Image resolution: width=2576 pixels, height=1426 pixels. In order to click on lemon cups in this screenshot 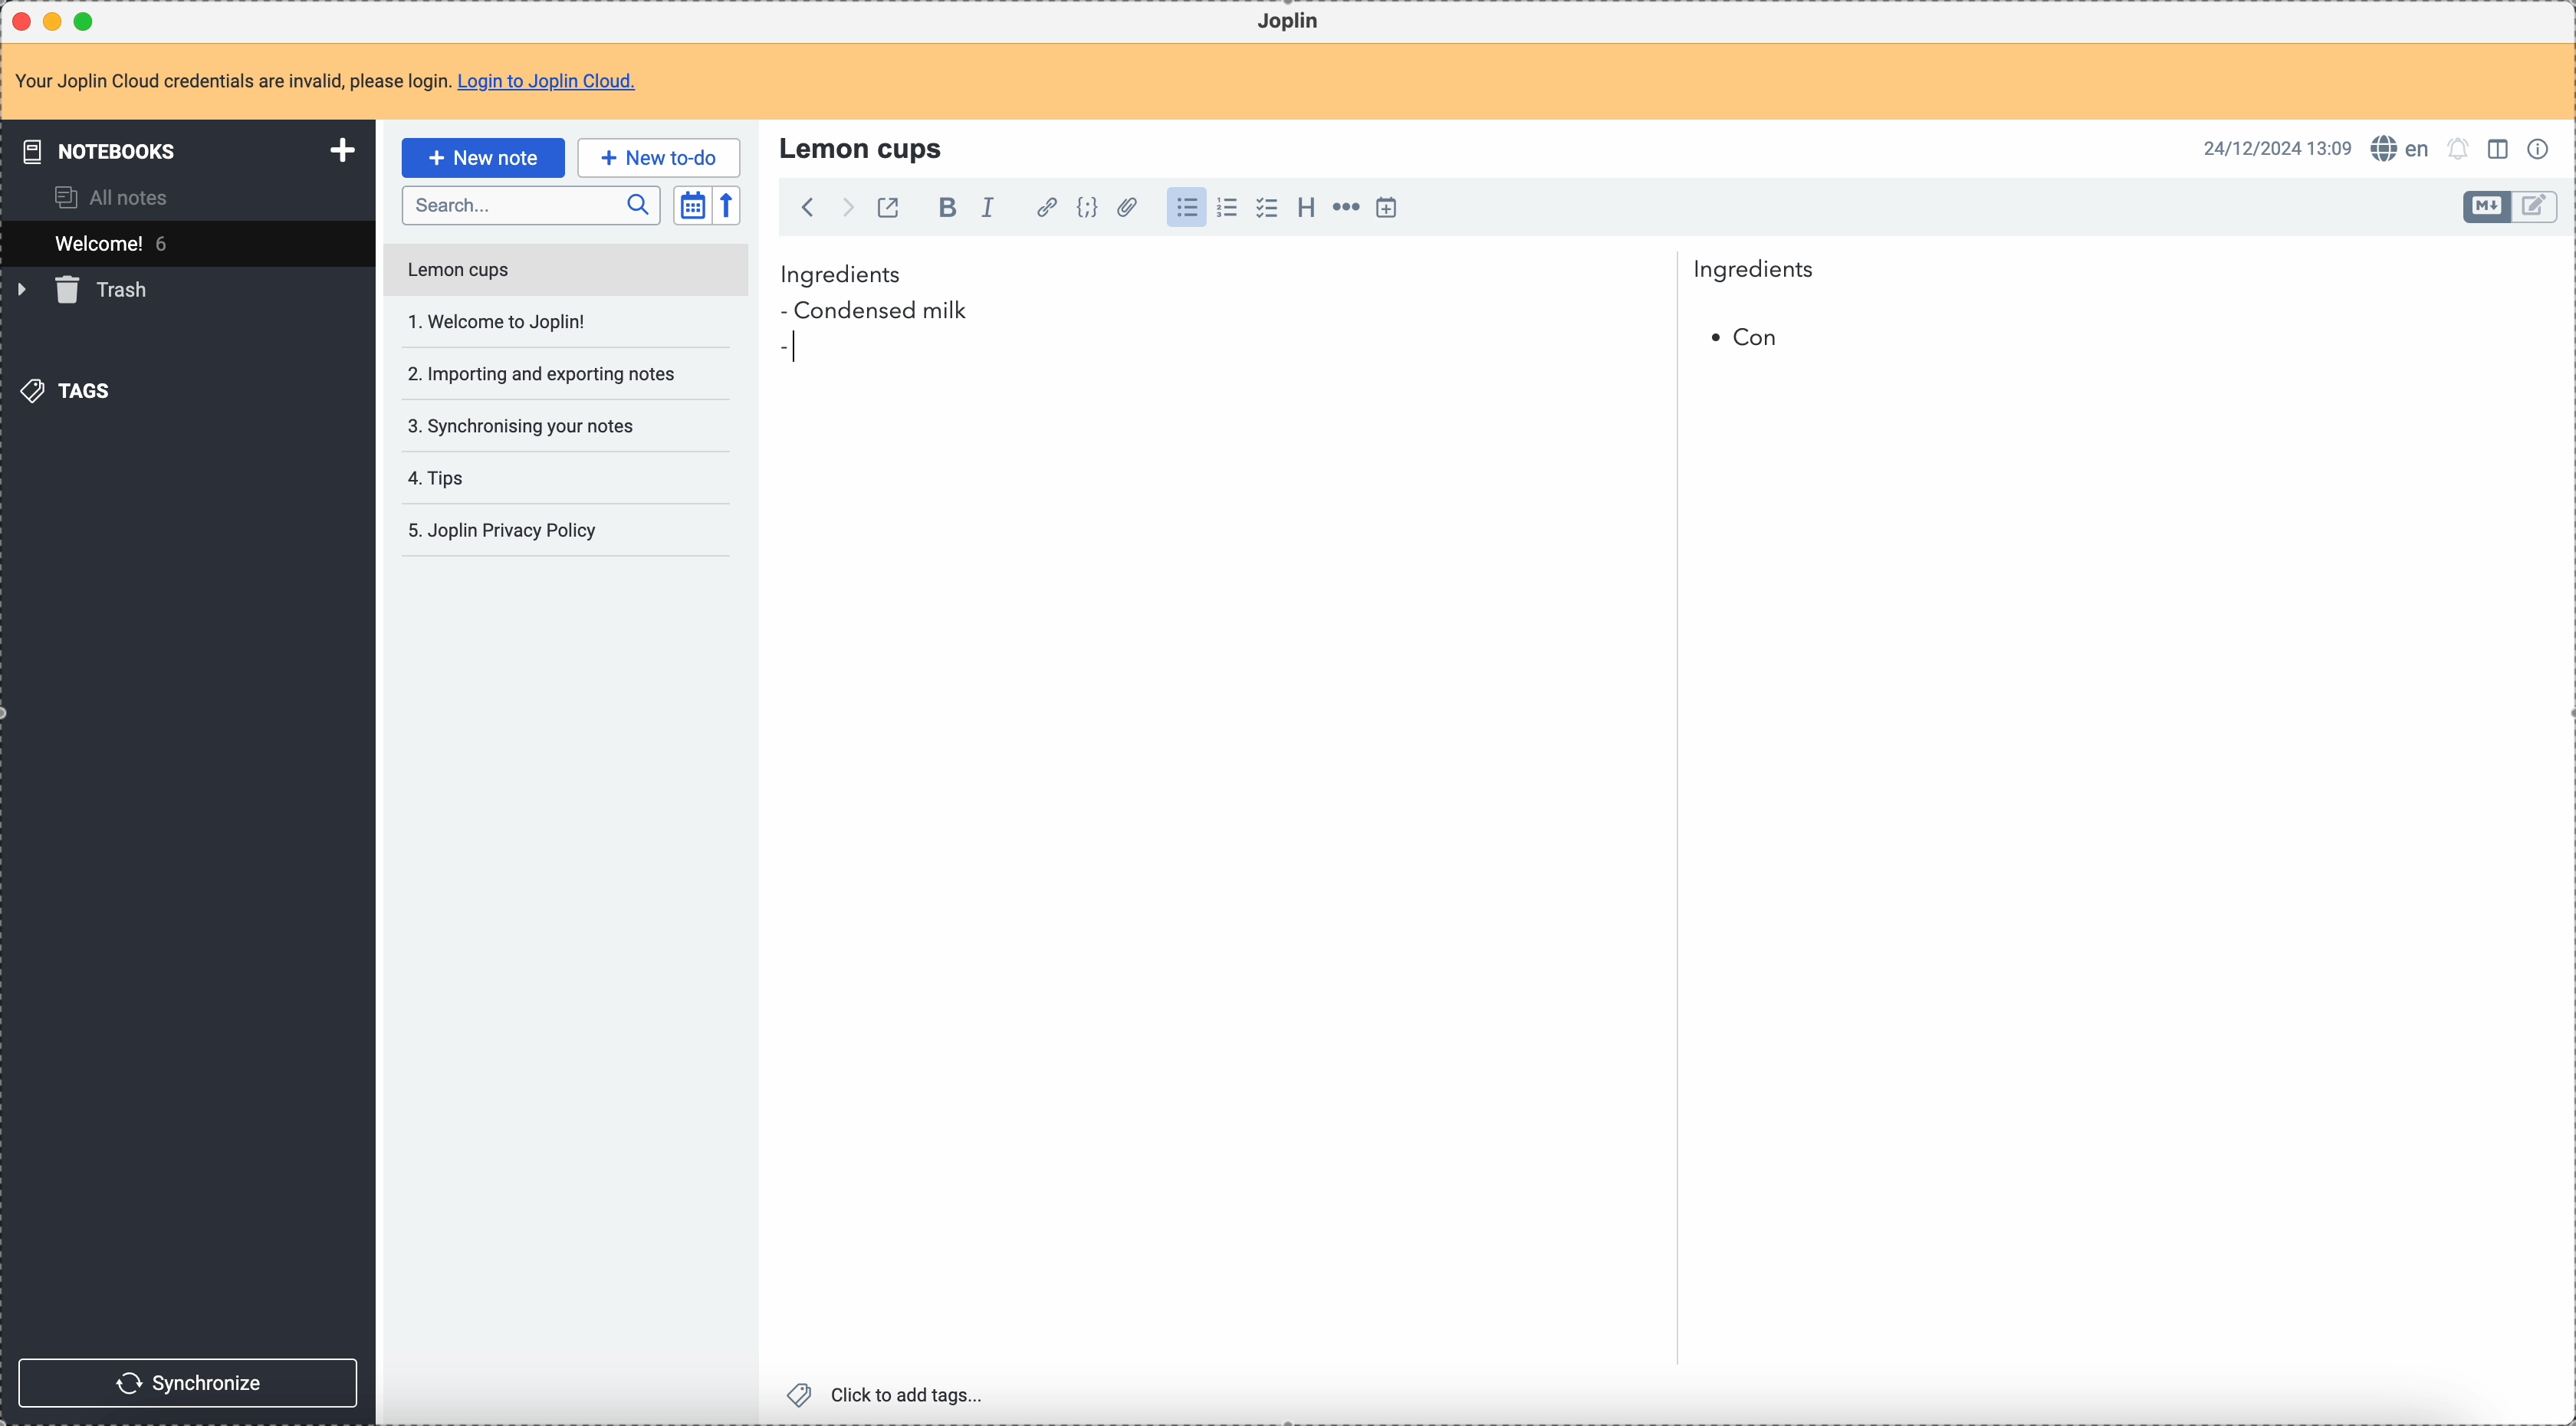, I will do `click(865, 147)`.